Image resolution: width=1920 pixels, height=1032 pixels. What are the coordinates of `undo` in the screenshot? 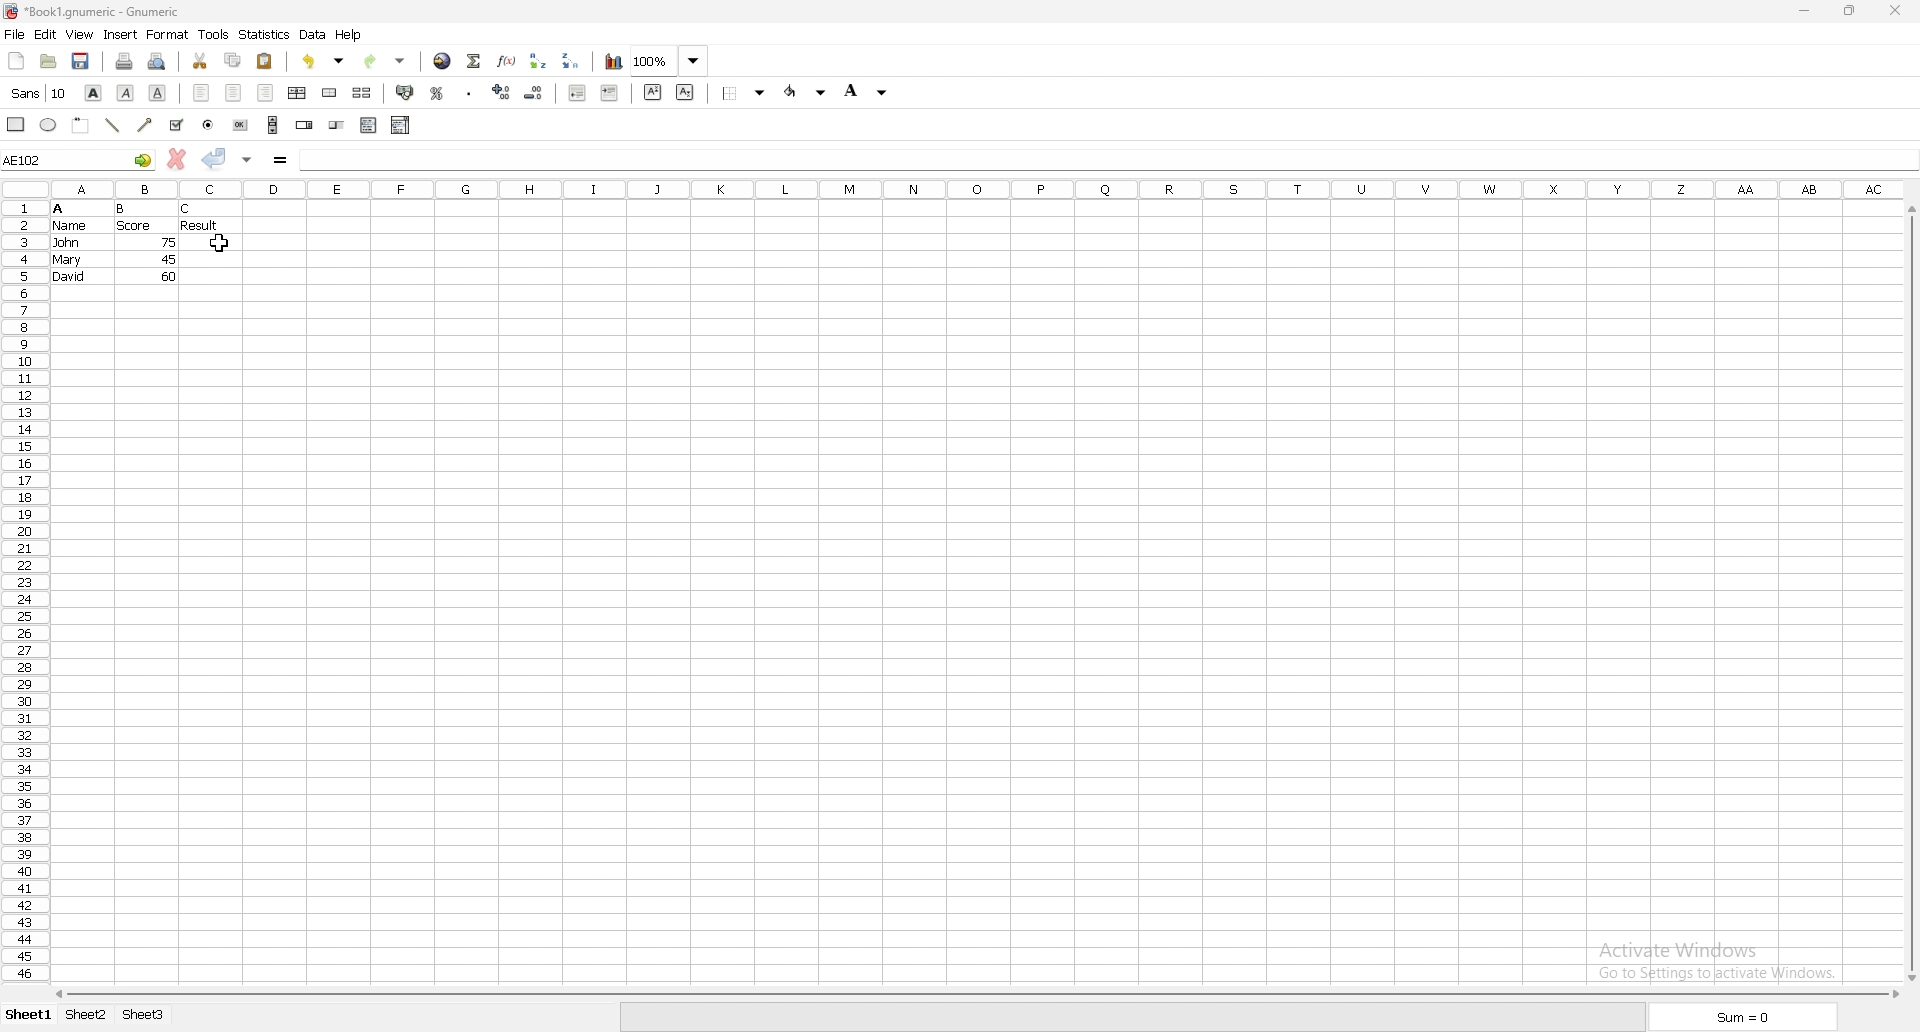 It's located at (321, 63).